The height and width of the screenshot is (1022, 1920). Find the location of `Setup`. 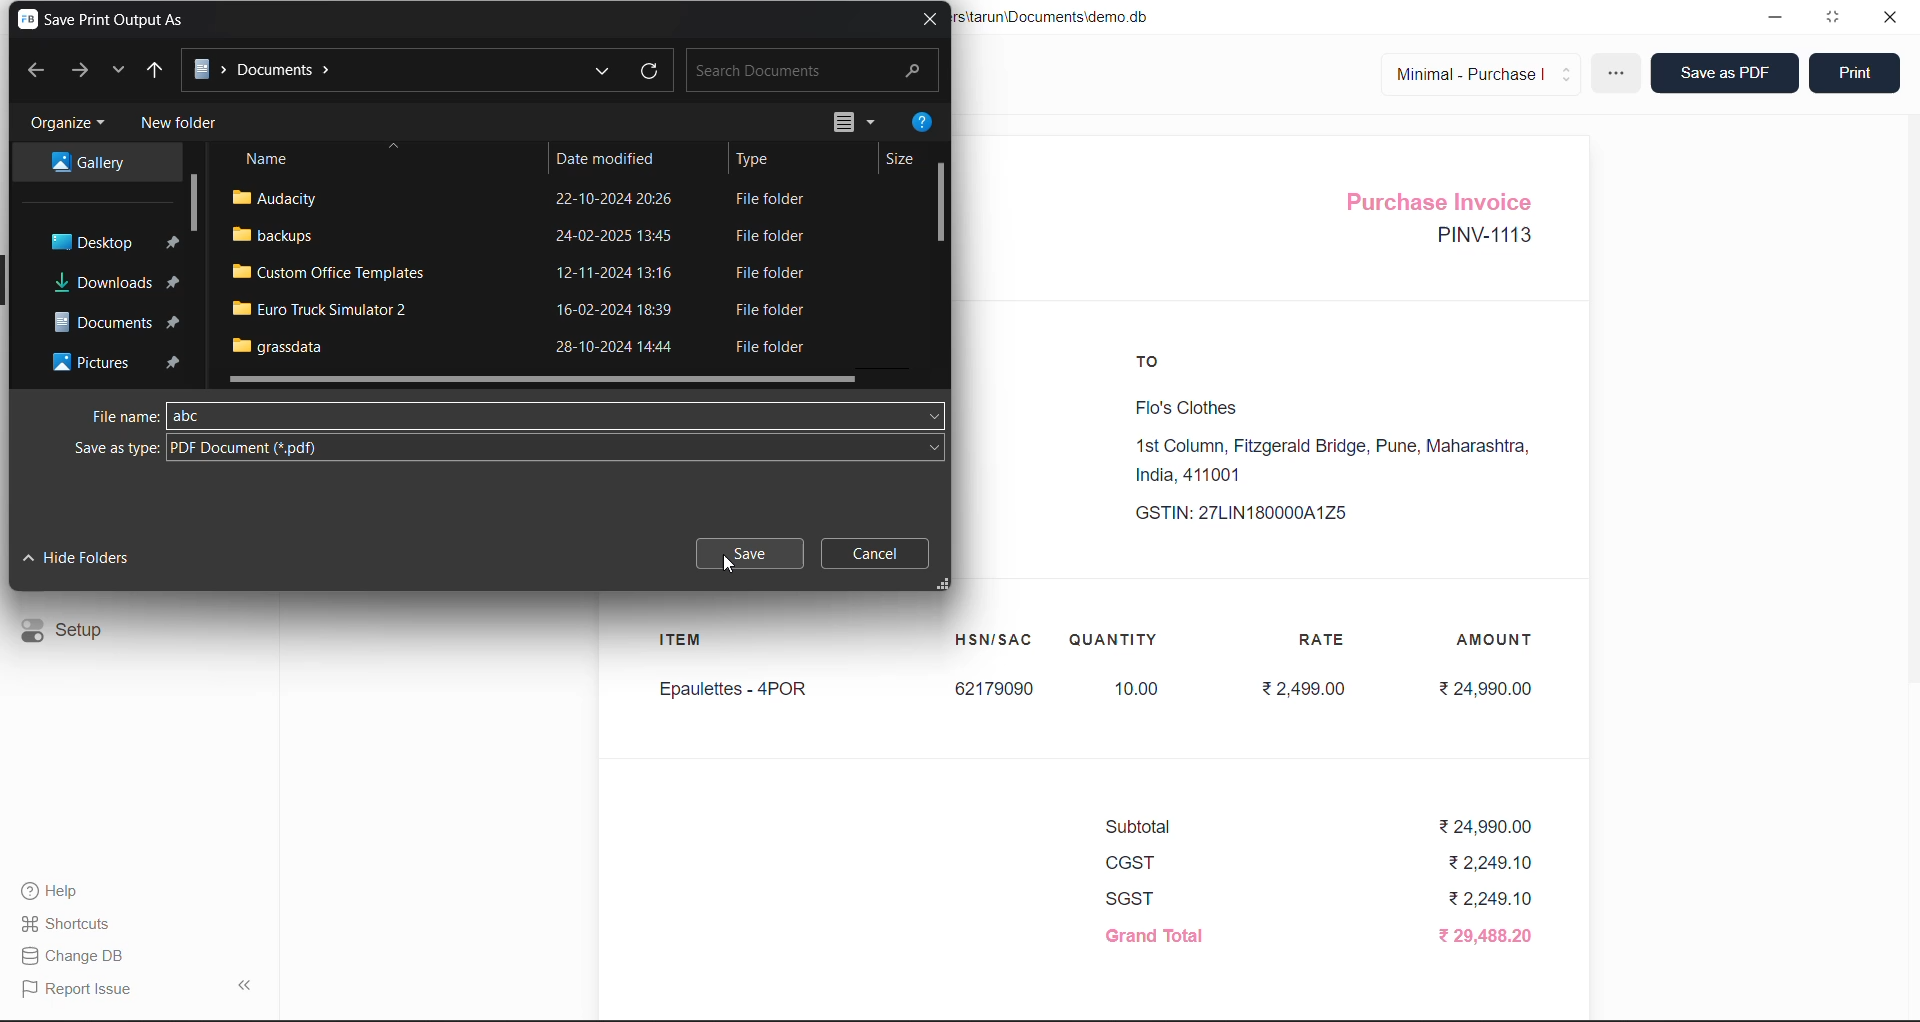

Setup is located at coordinates (73, 632).